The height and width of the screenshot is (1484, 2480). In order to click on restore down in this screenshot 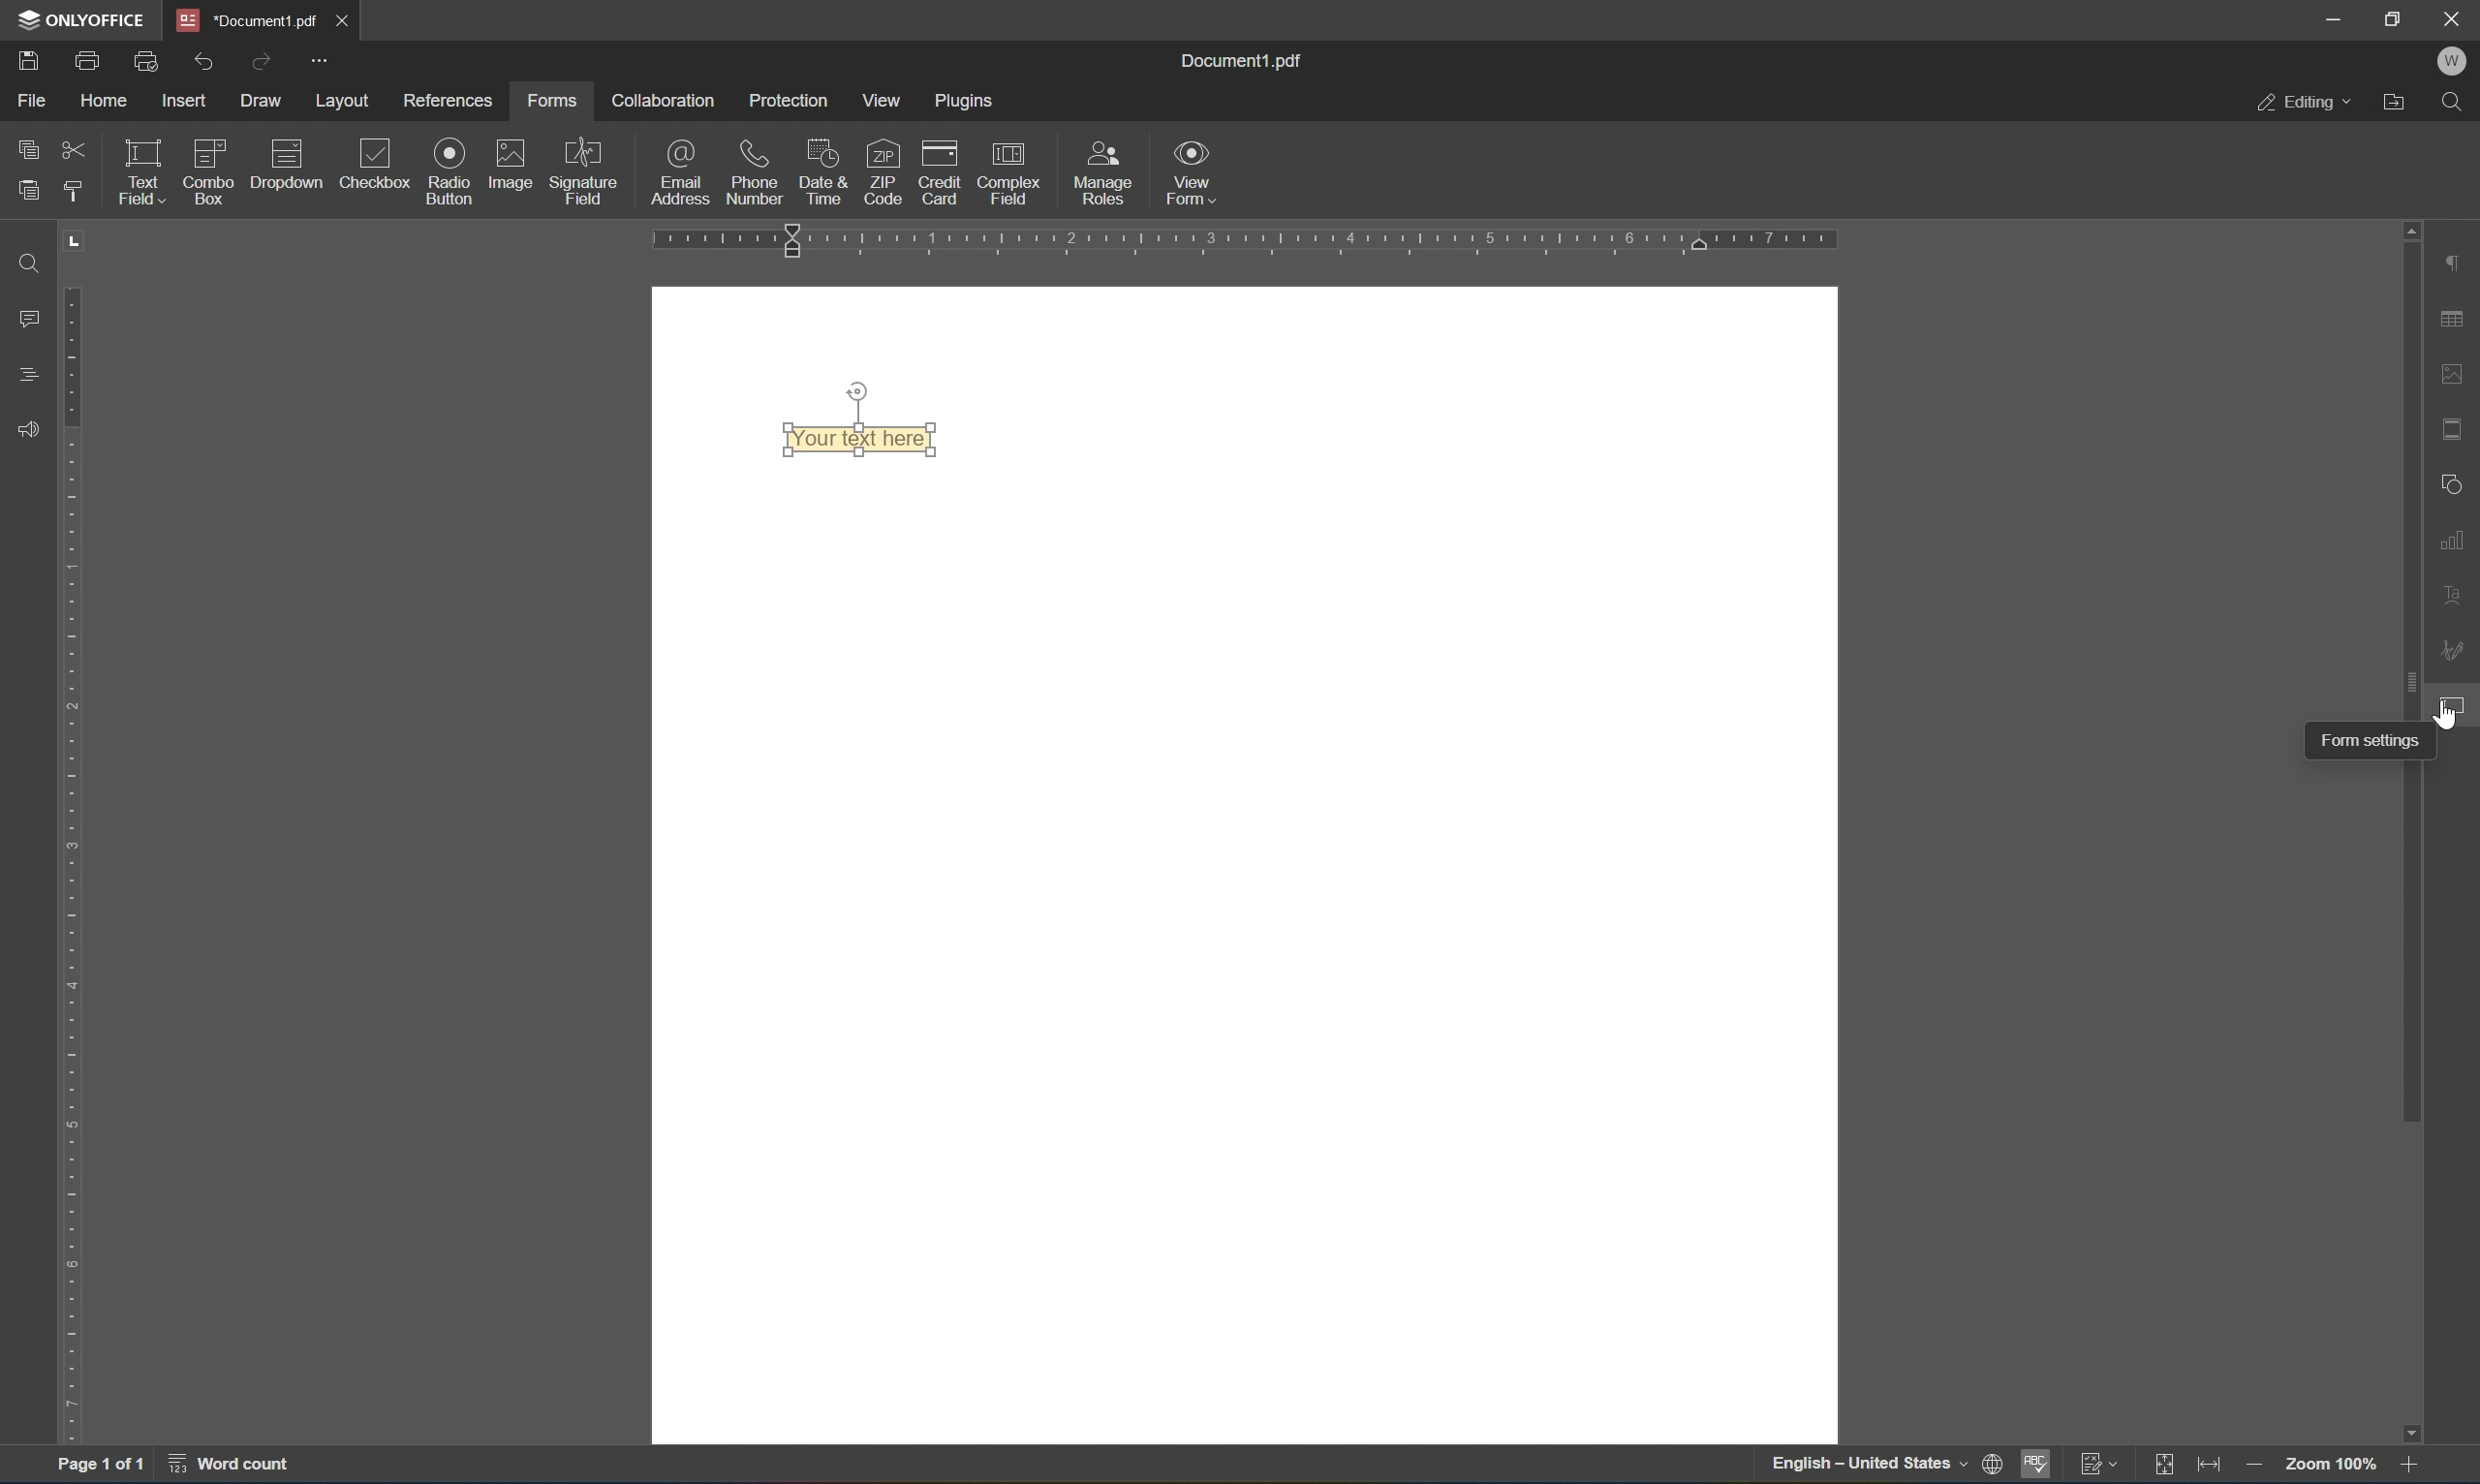, I will do `click(2396, 18)`.